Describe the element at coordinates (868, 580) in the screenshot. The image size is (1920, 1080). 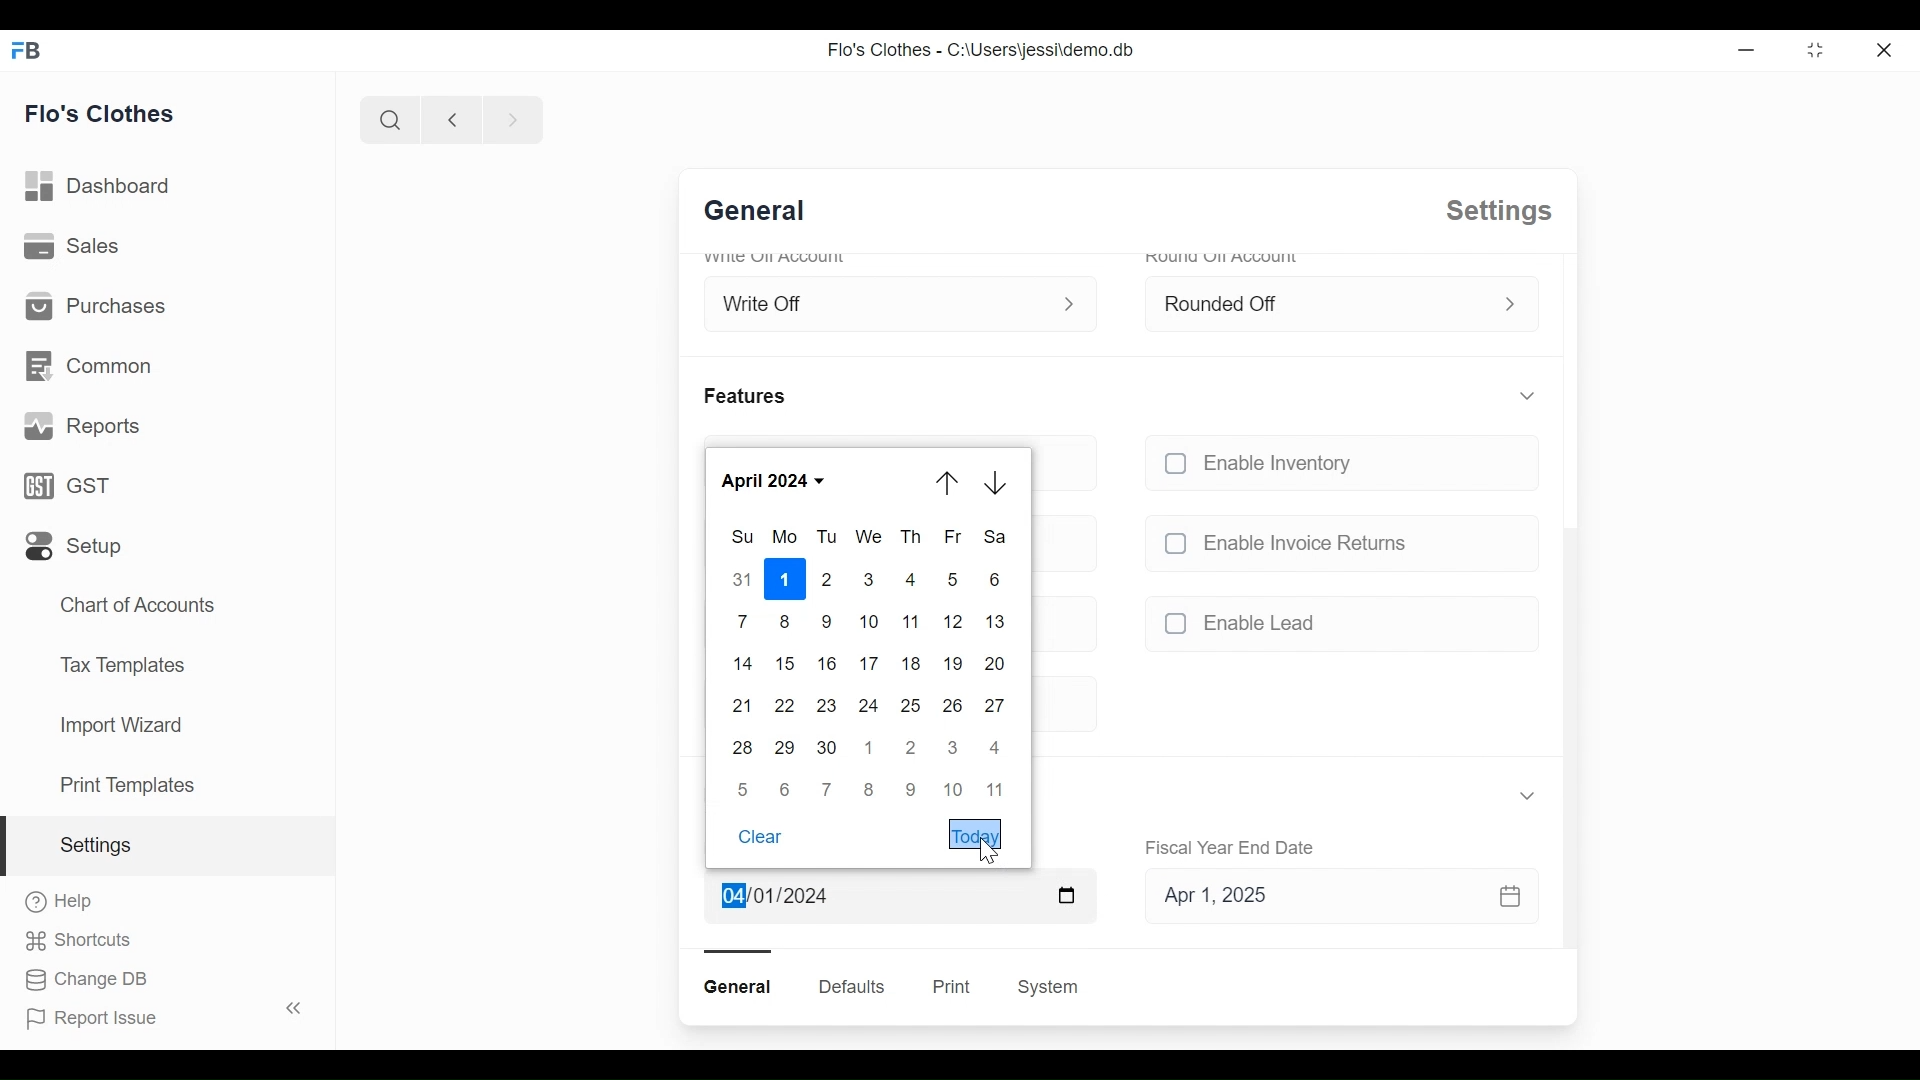
I see `3` at that location.